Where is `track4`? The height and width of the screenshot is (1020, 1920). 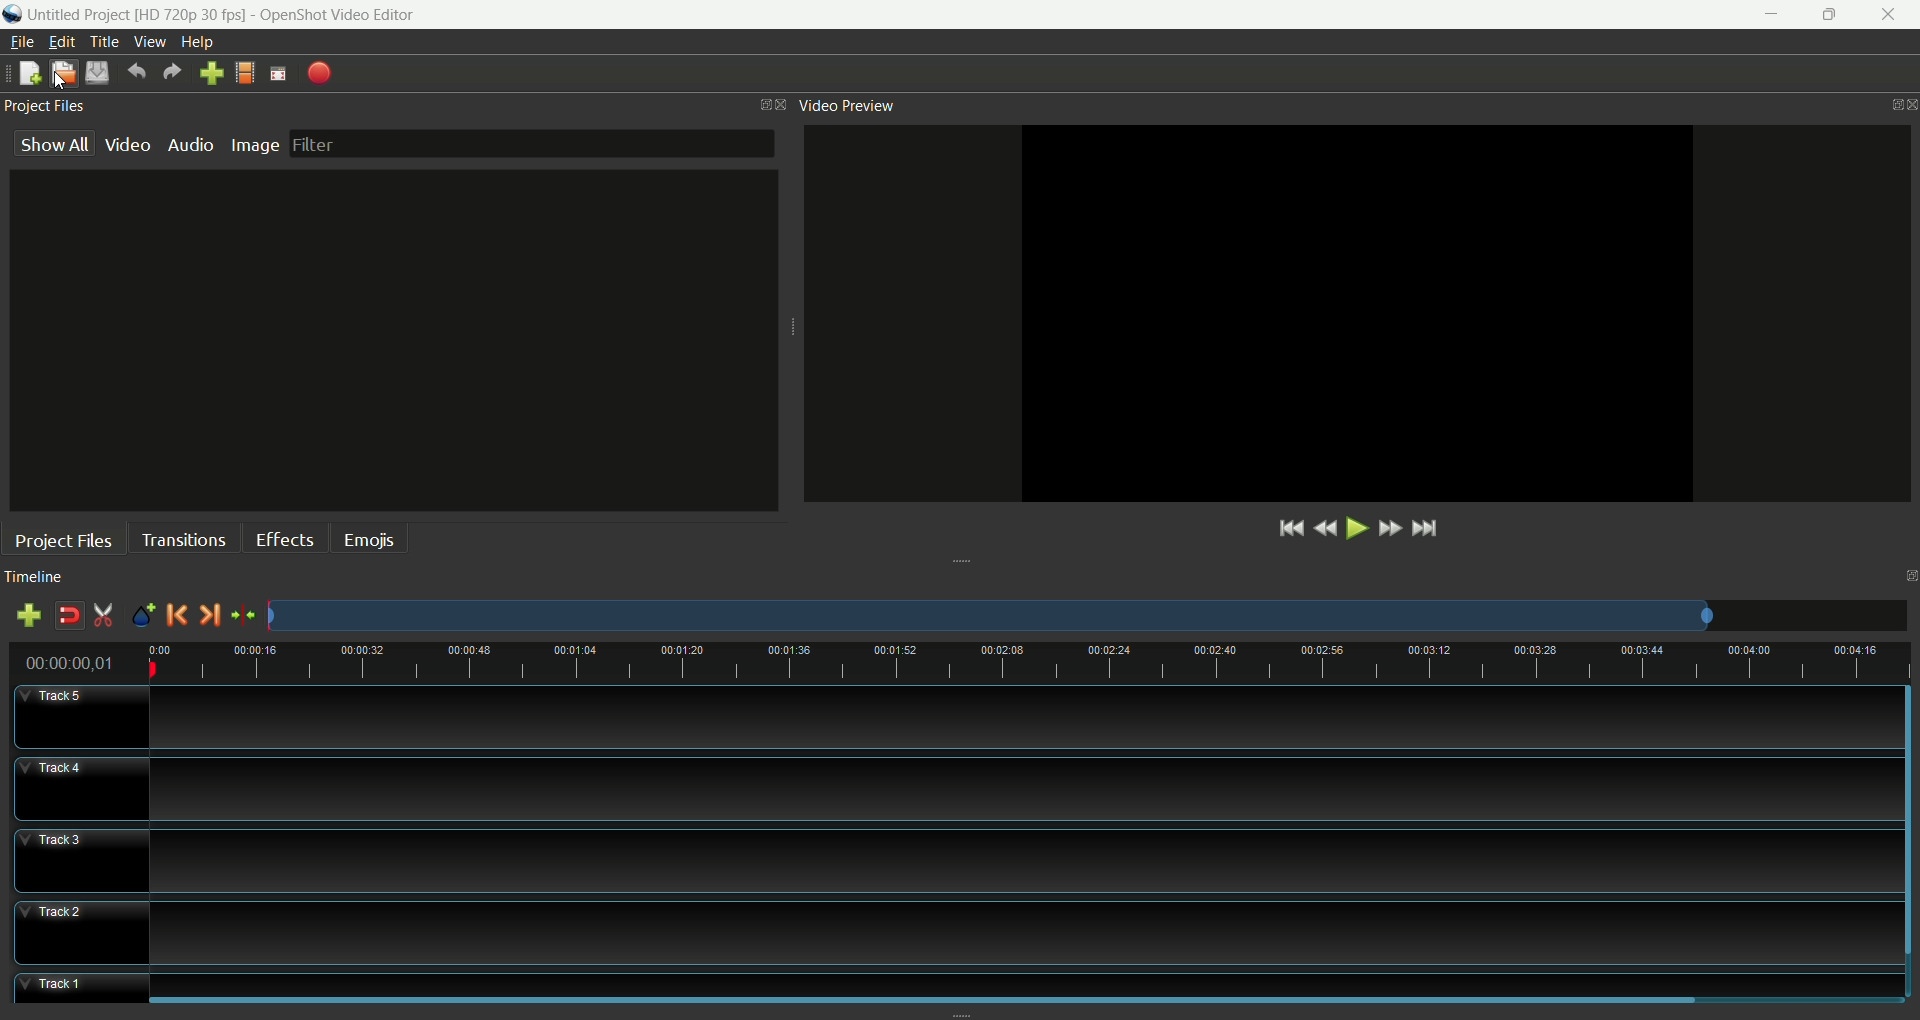
track4 is located at coordinates (76, 787).